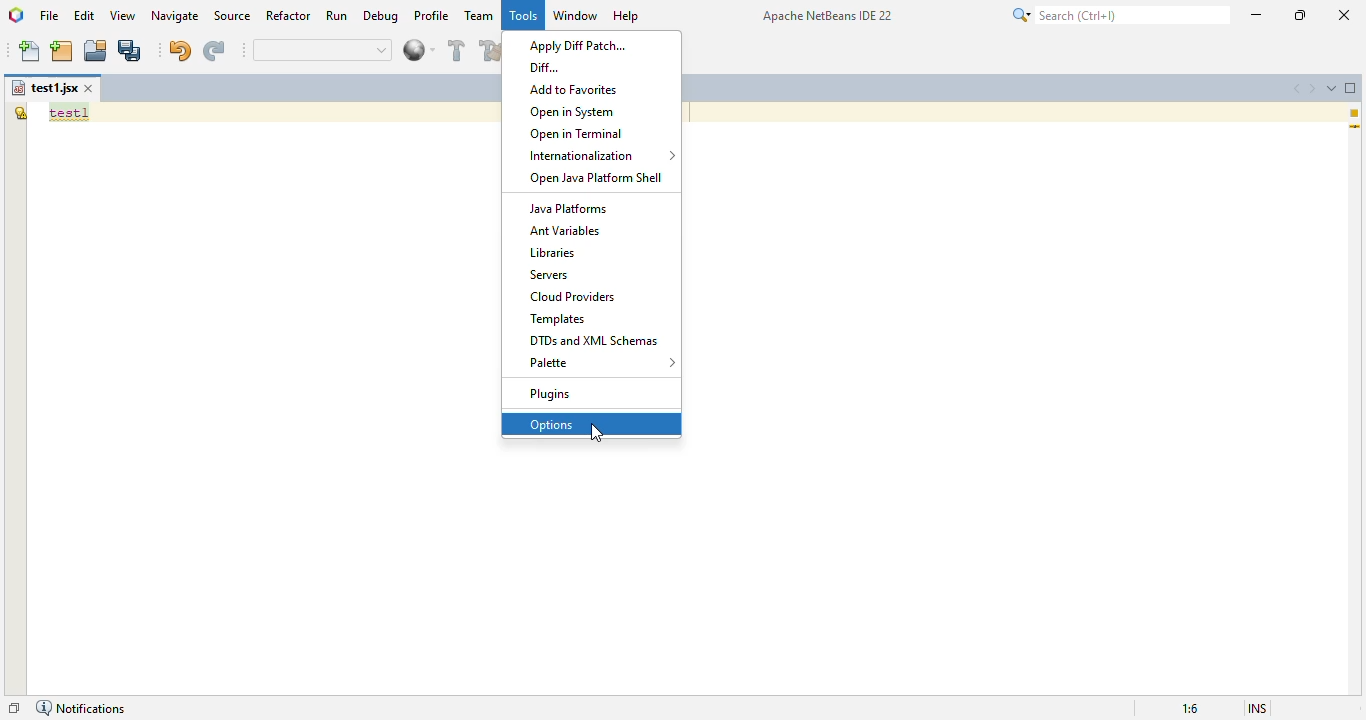 The image size is (1366, 720). I want to click on profile, so click(432, 15).